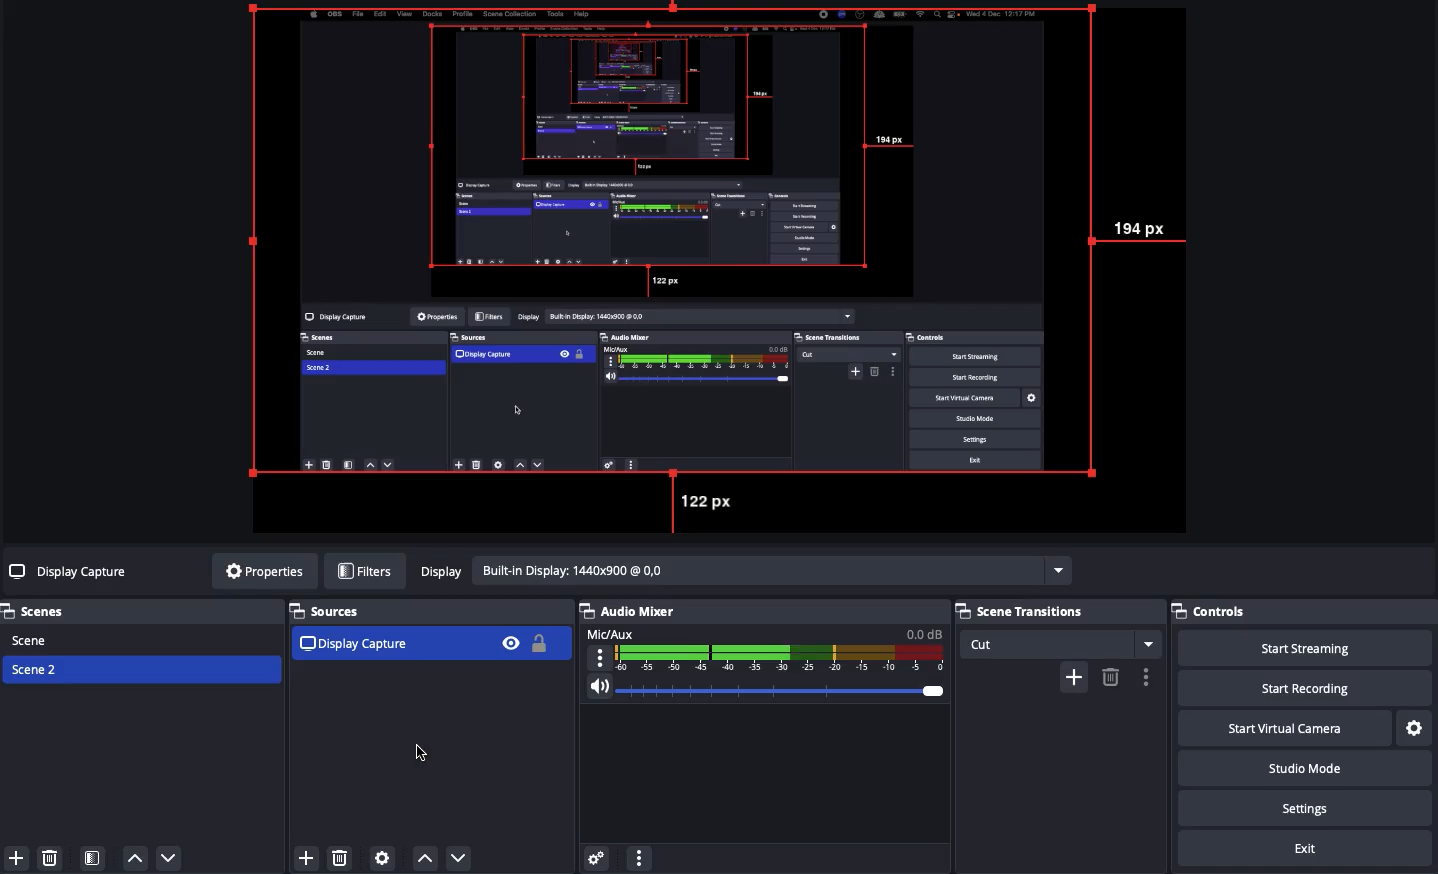 The width and height of the screenshot is (1438, 874). What do you see at coordinates (1149, 677) in the screenshot?
I see `more options` at bounding box center [1149, 677].